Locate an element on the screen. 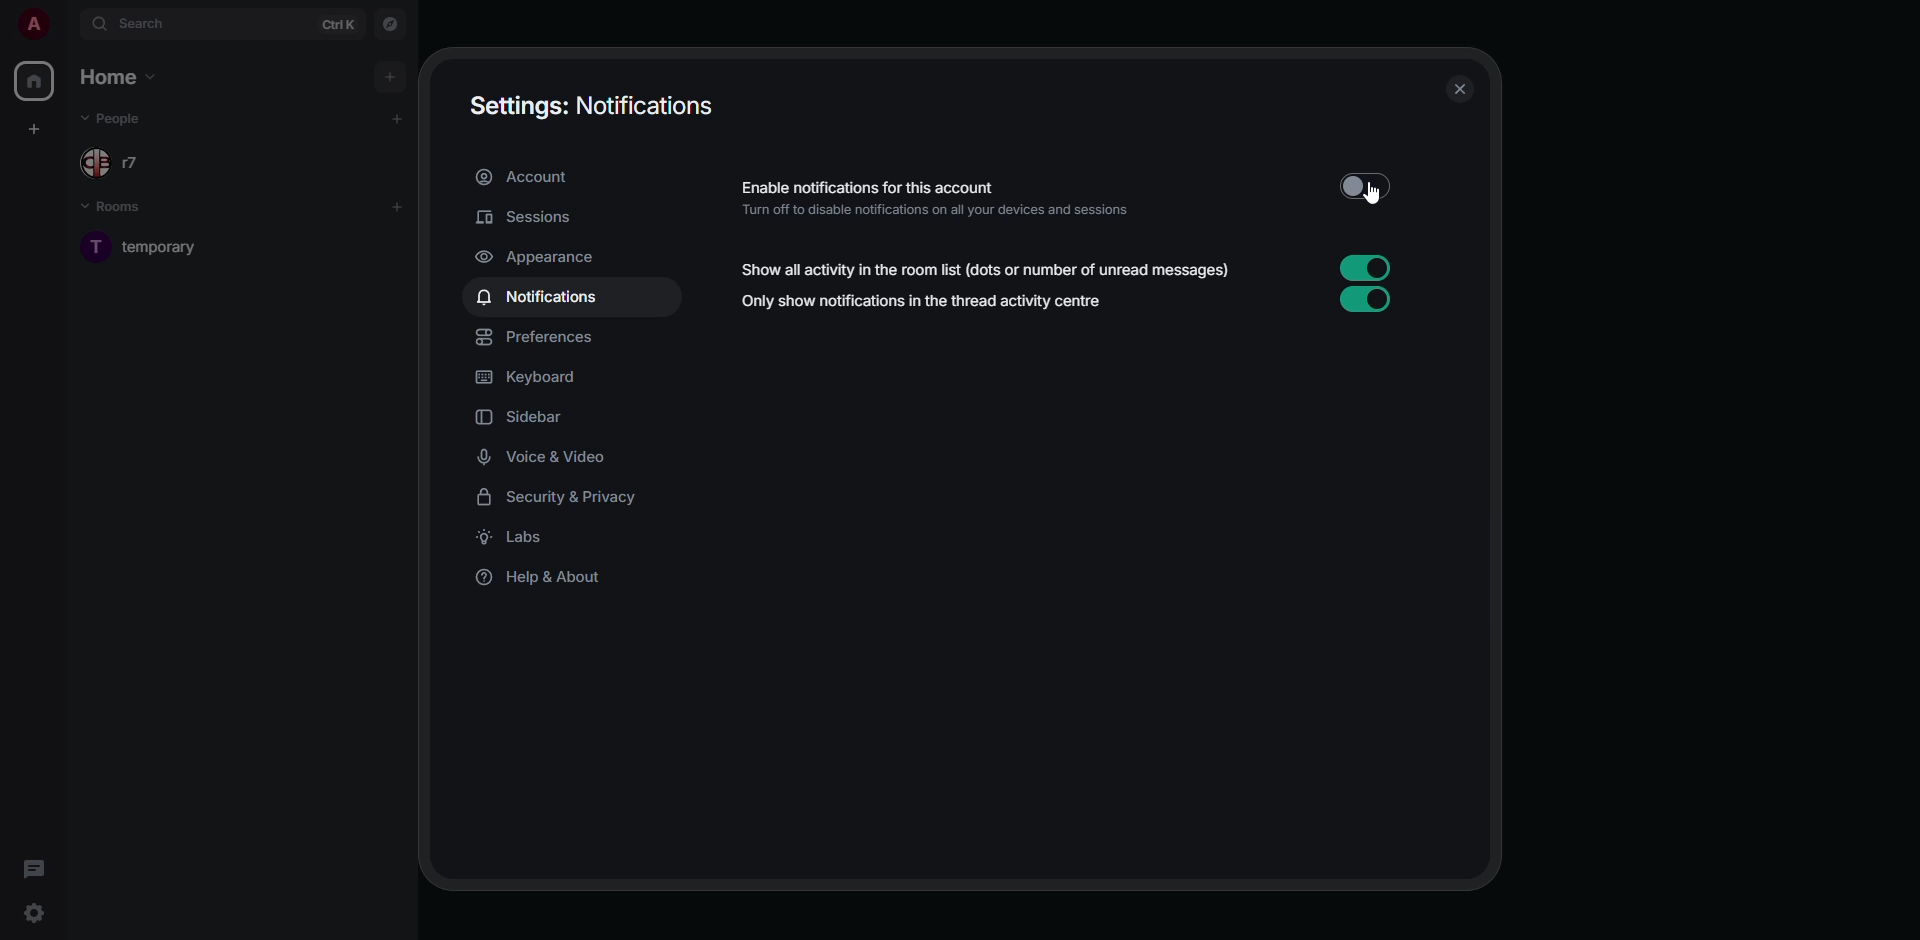 The image size is (1920, 940). appearance is located at coordinates (537, 256).